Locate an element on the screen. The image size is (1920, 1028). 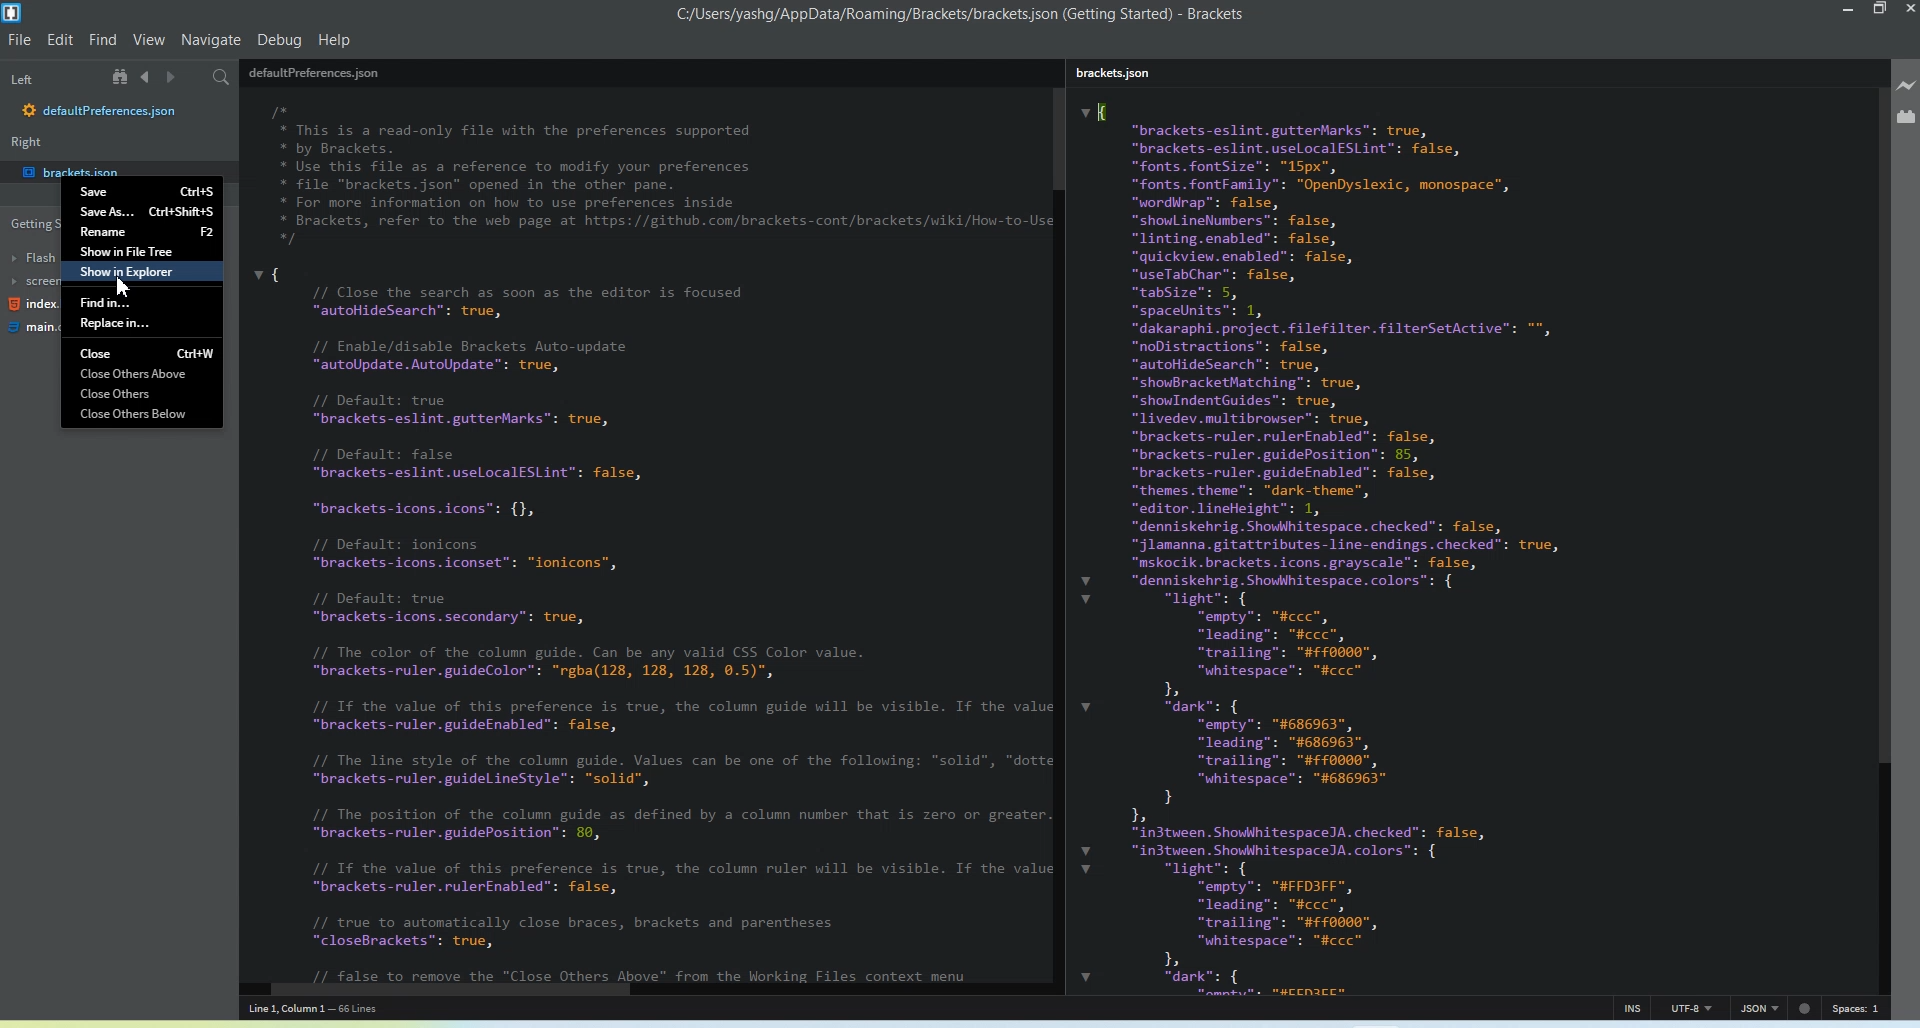
Vertical Scroll bar is located at coordinates (1061, 527).